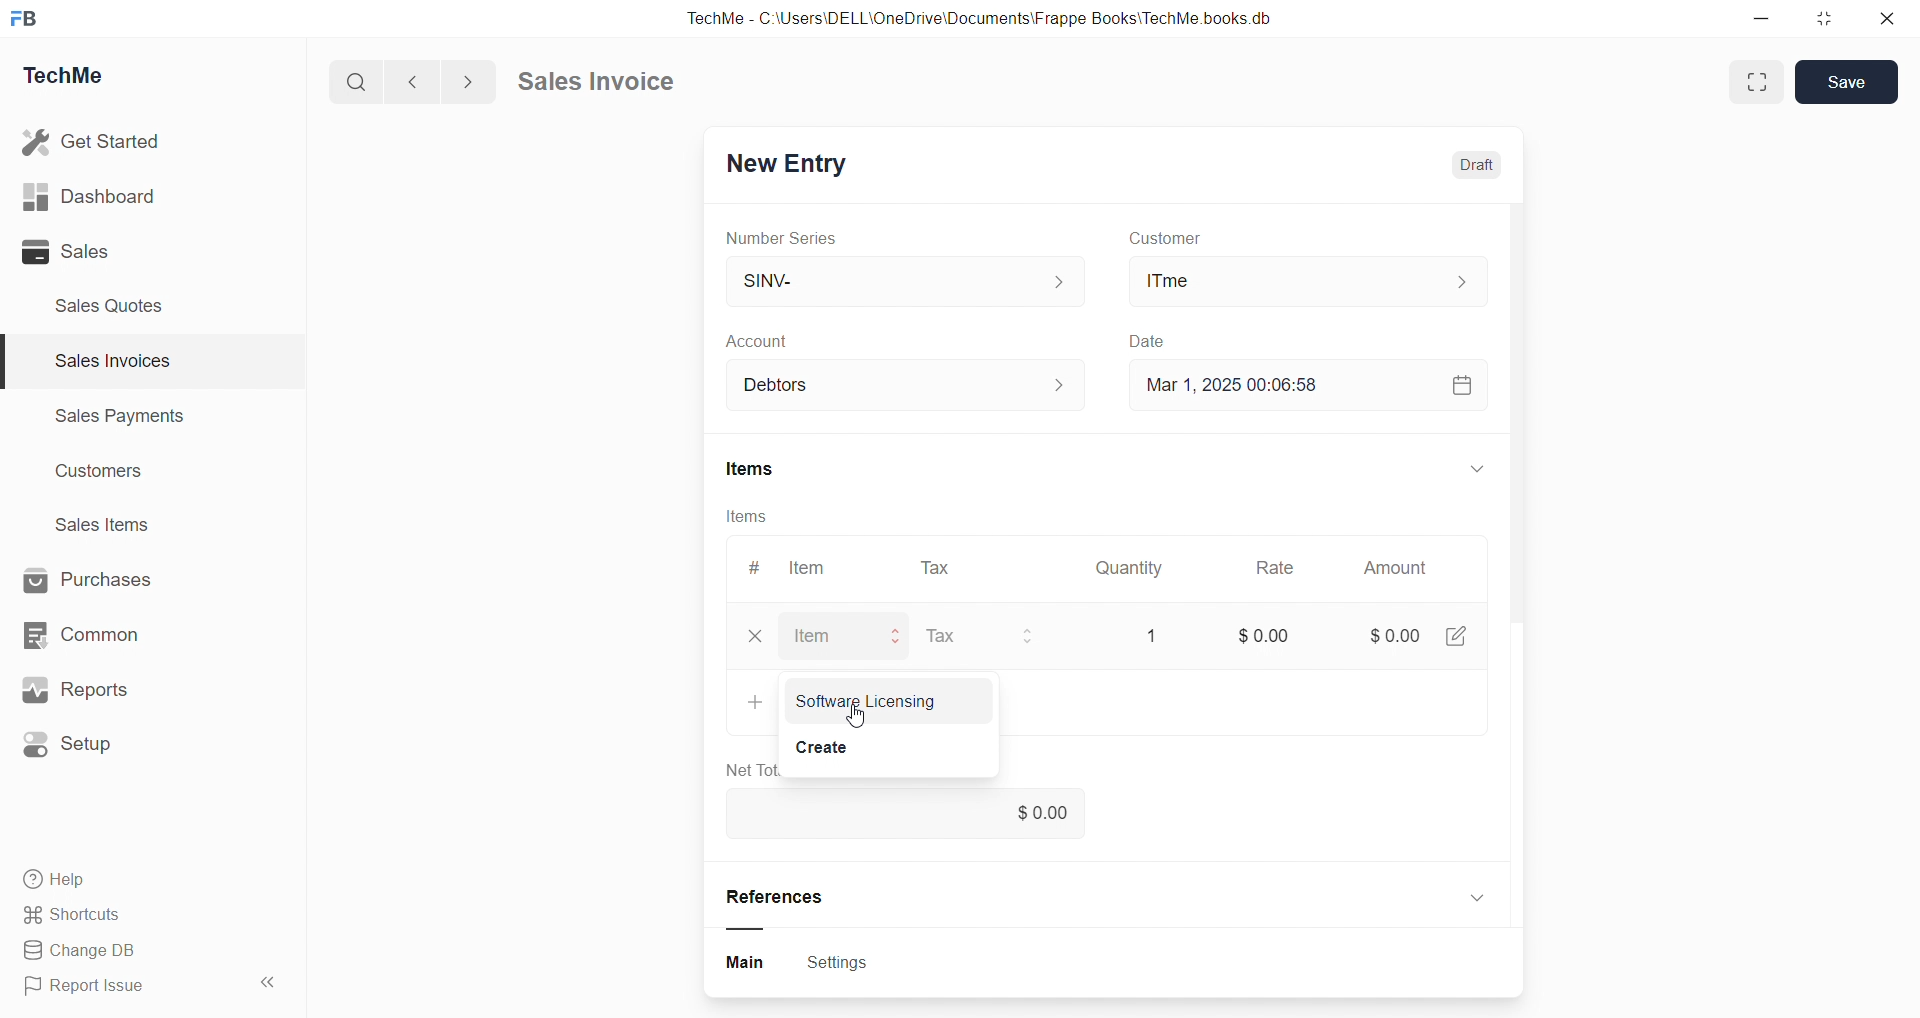  What do you see at coordinates (104, 364) in the screenshot?
I see `Sales Invoices` at bounding box center [104, 364].